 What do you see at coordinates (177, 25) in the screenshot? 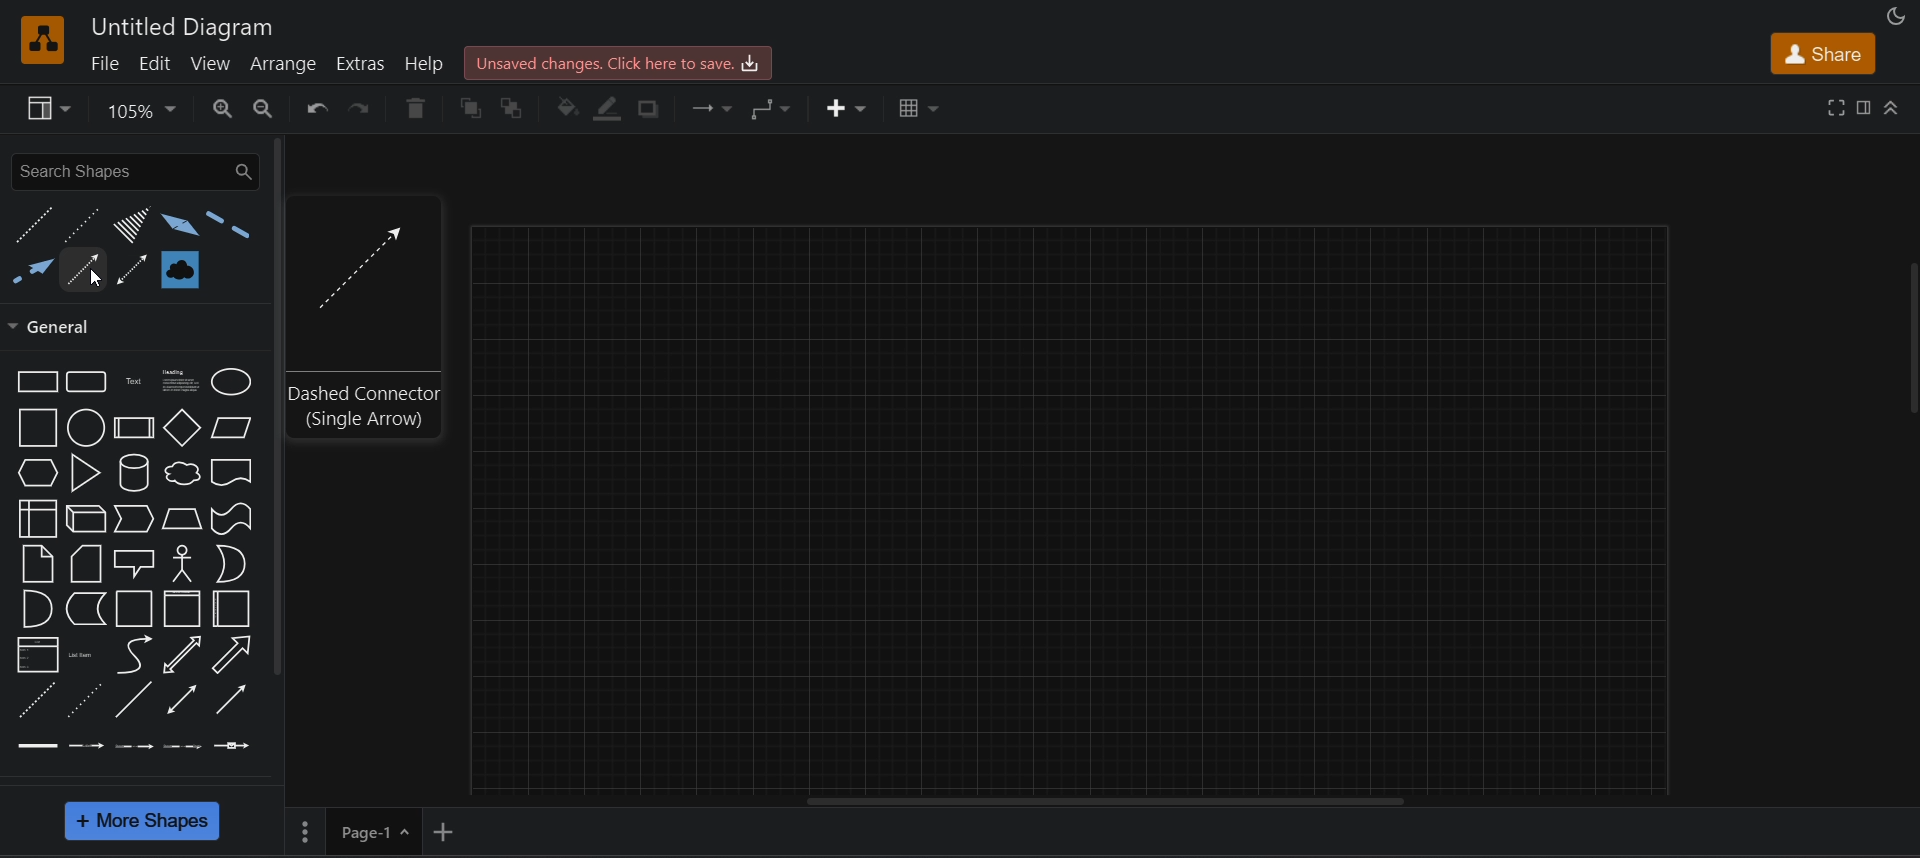
I see `Untitled diagram - title` at bounding box center [177, 25].